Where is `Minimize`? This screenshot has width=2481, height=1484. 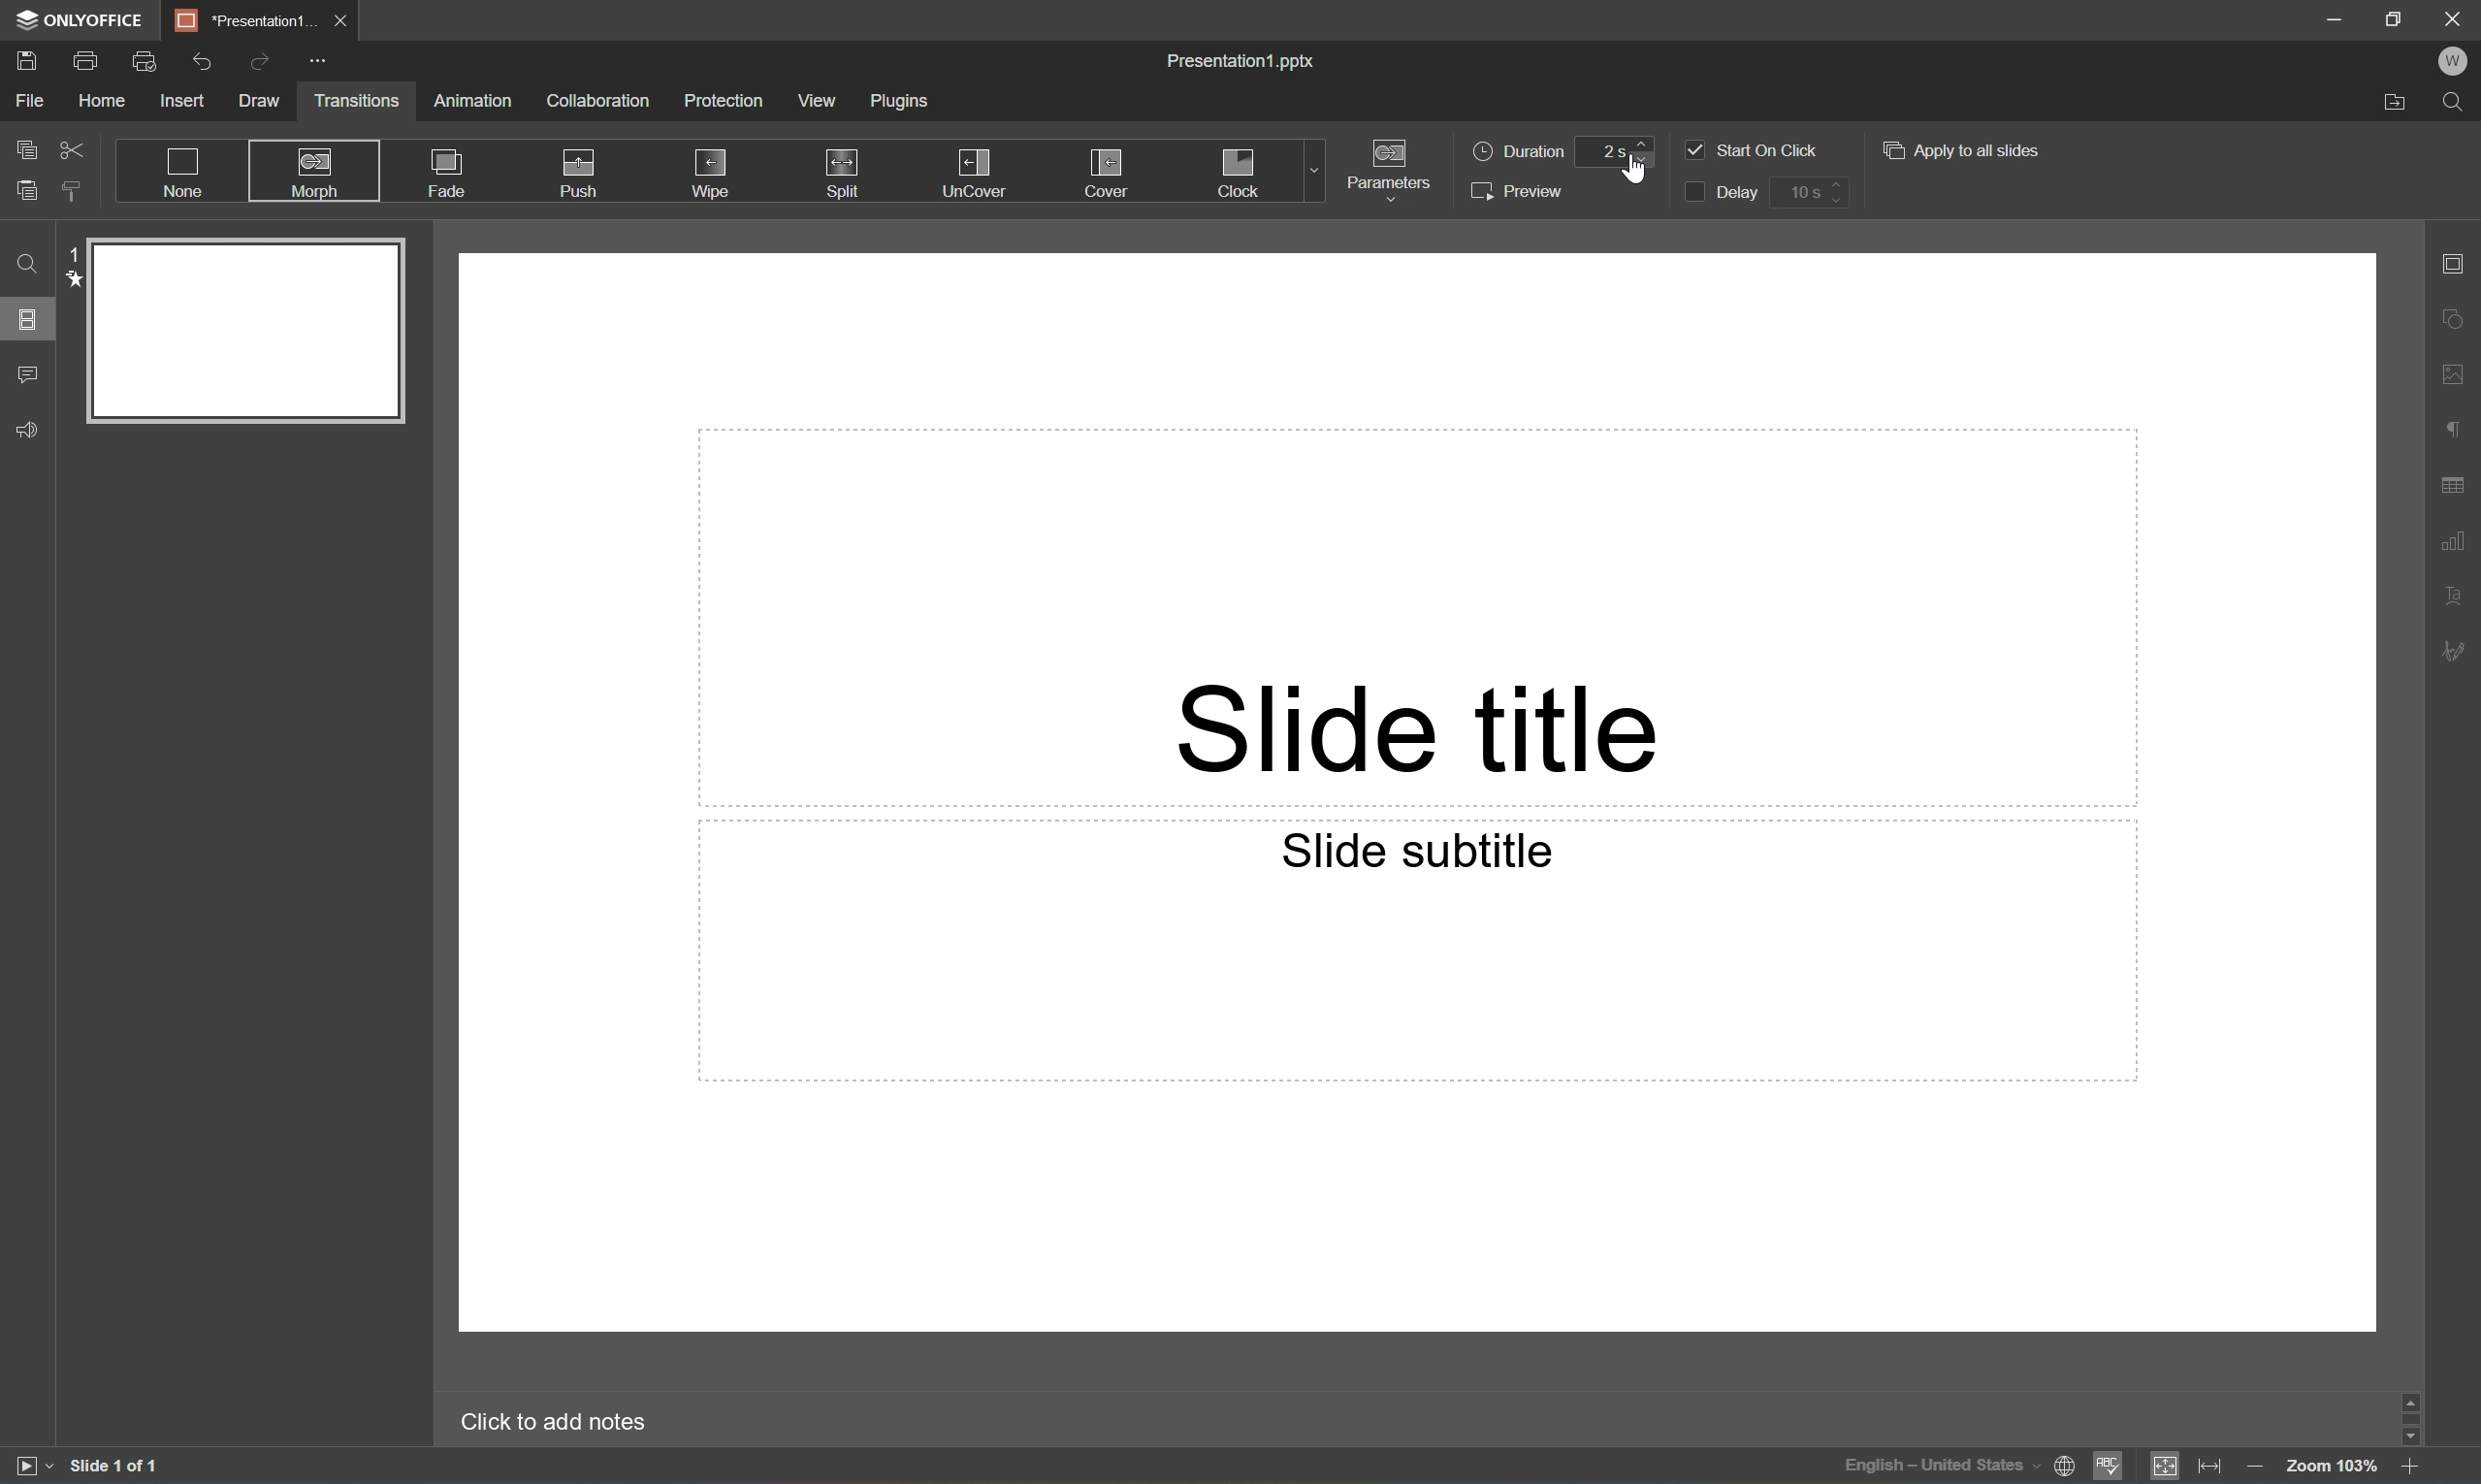
Minimize is located at coordinates (2329, 23).